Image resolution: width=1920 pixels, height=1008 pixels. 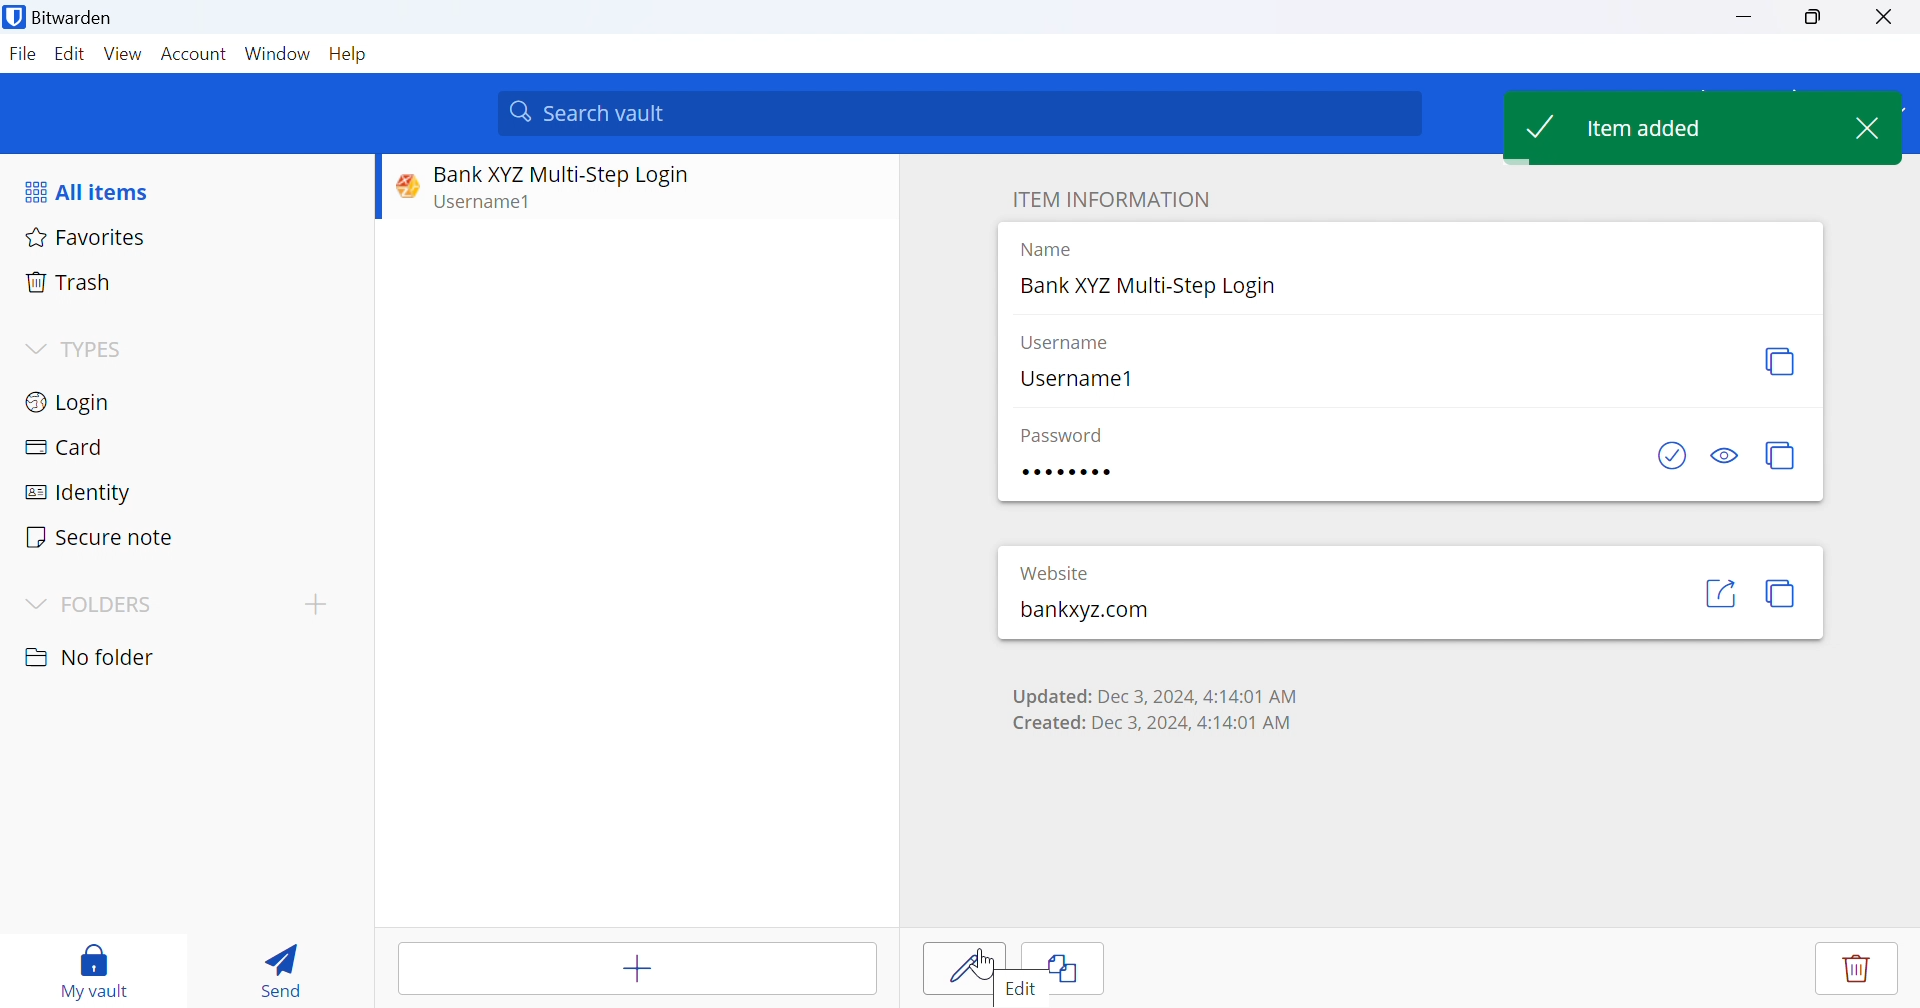 What do you see at coordinates (79, 492) in the screenshot?
I see `Identity` at bounding box center [79, 492].